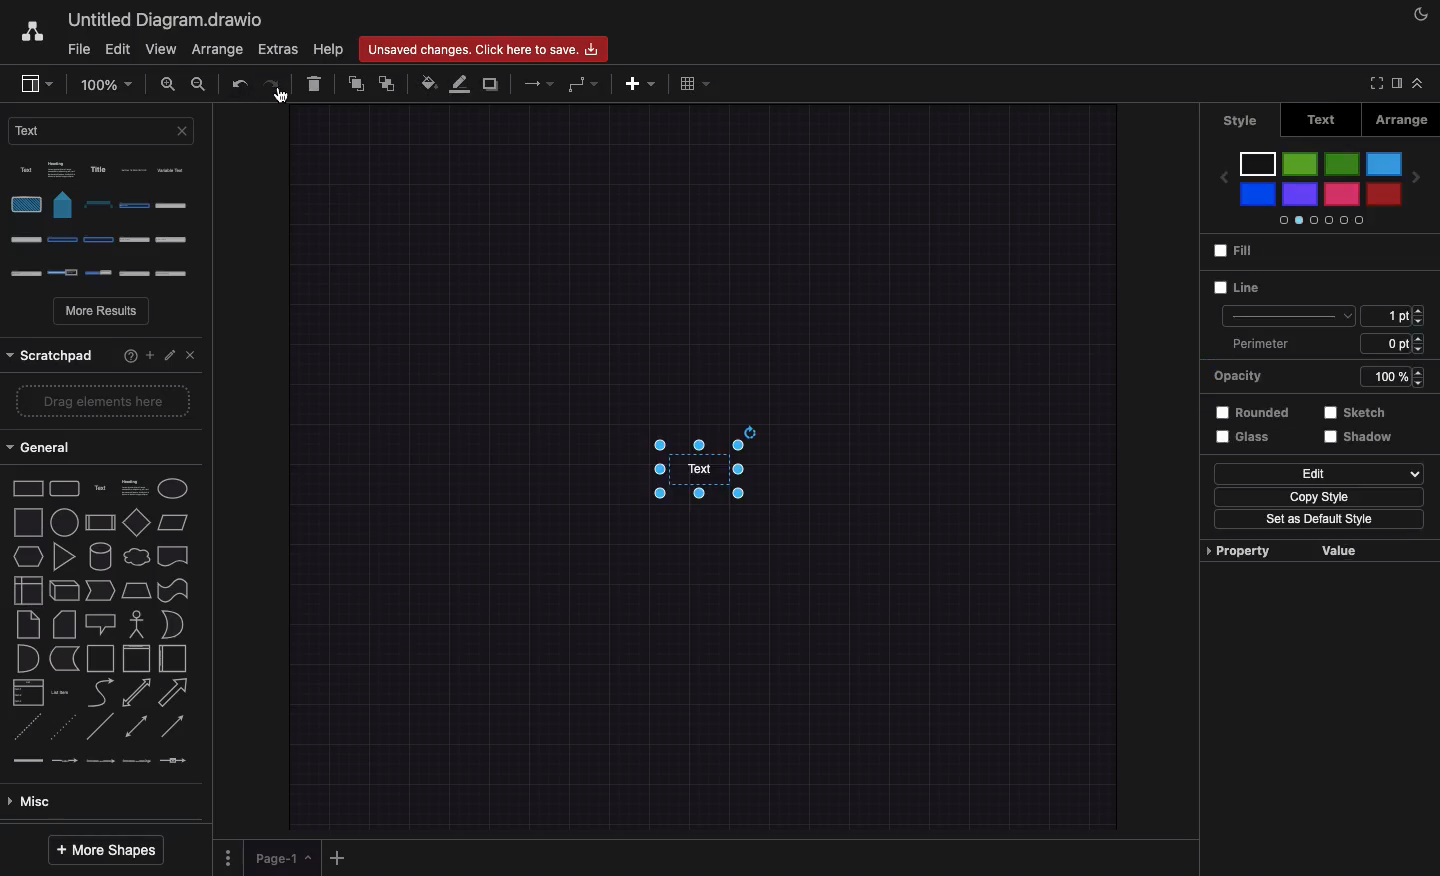 The height and width of the screenshot is (876, 1440). Describe the element at coordinates (1247, 411) in the screenshot. I see `Rounded` at that location.